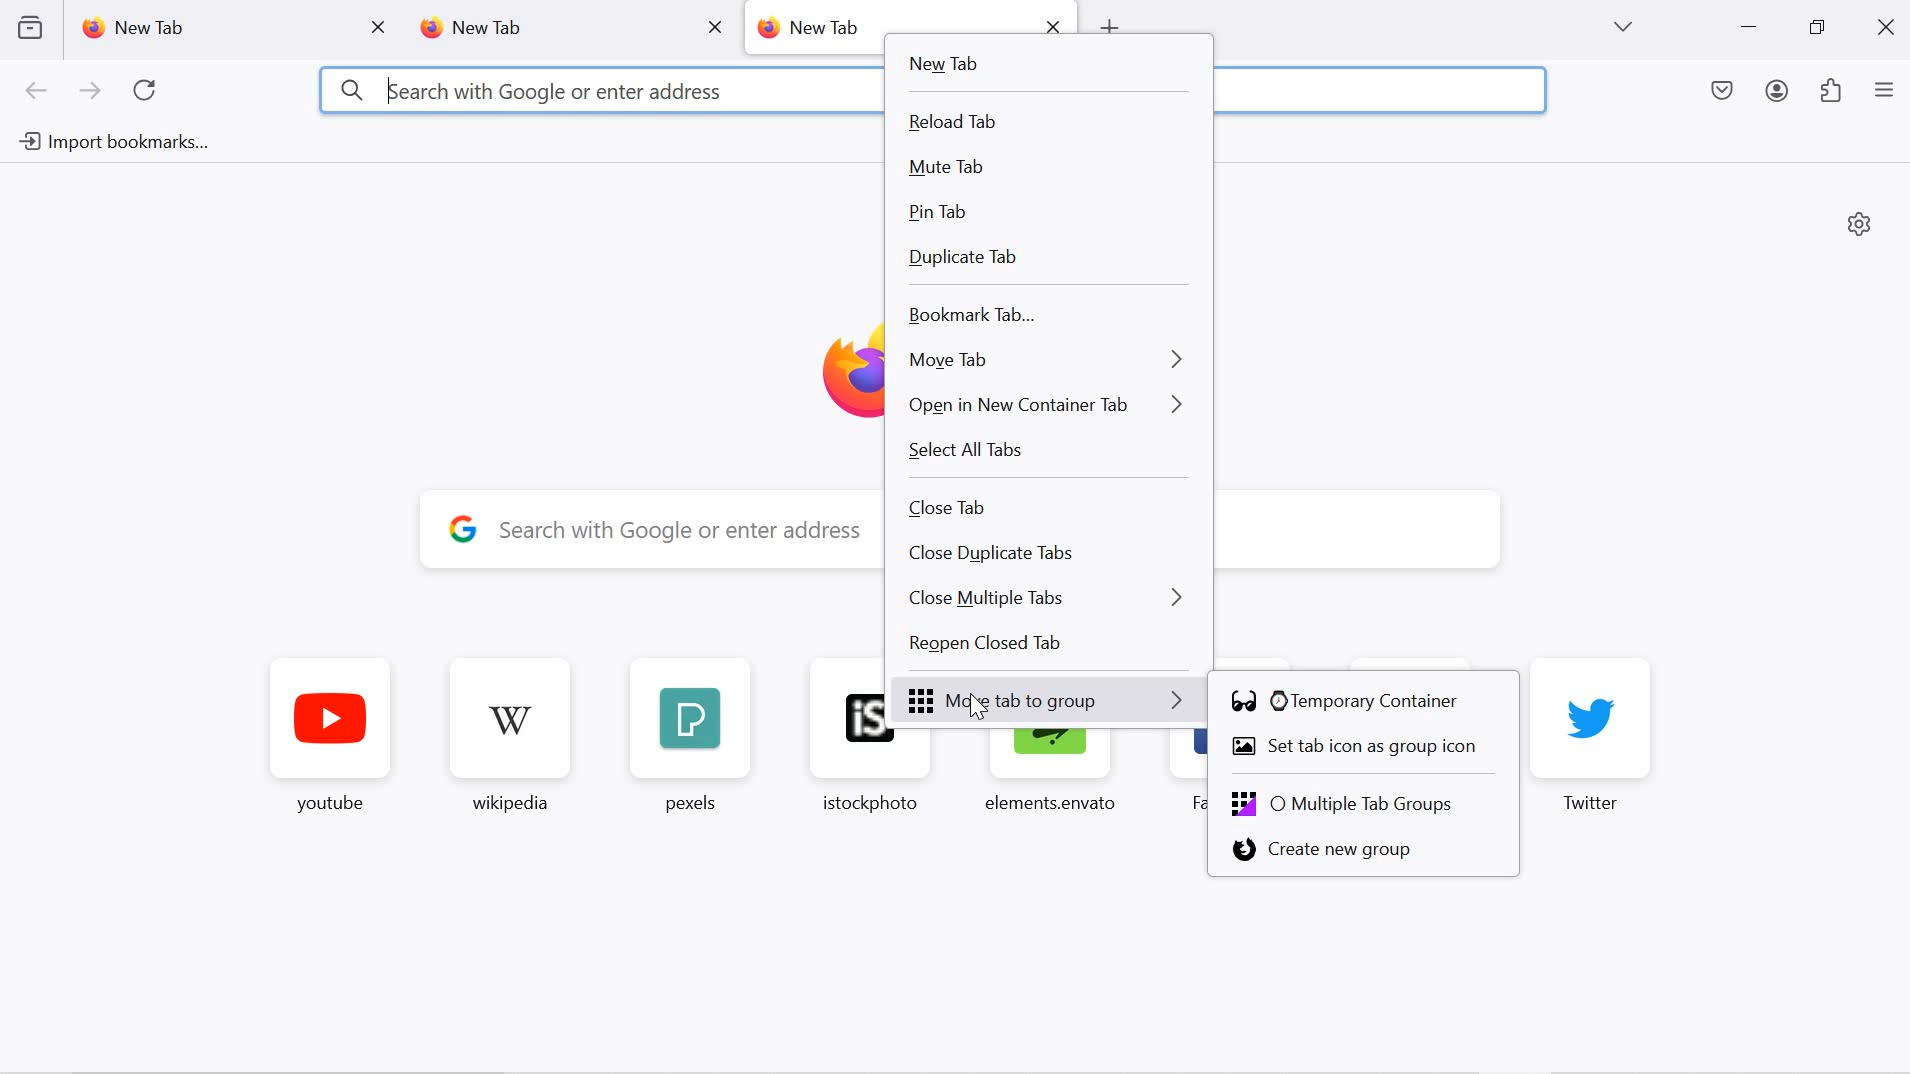 The width and height of the screenshot is (1910, 1074). I want to click on close tab, so click(380, 28).